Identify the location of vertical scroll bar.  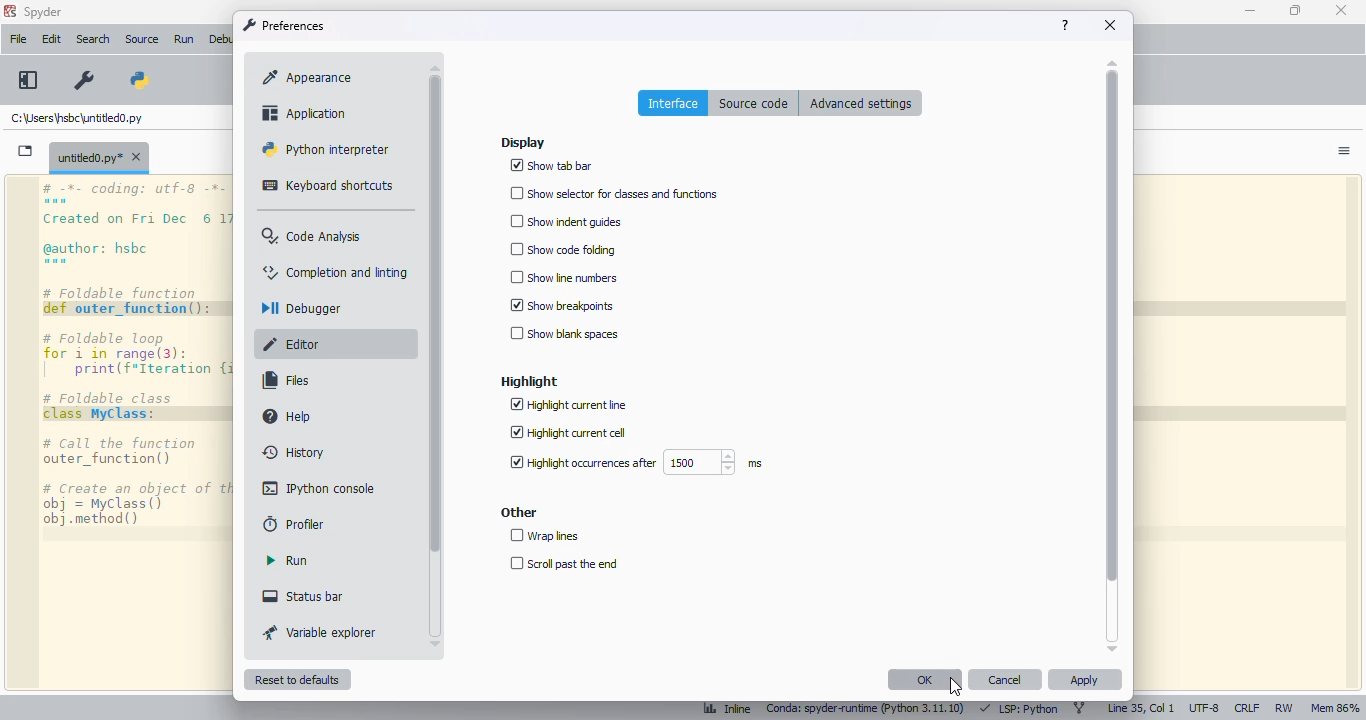
(434, 314).